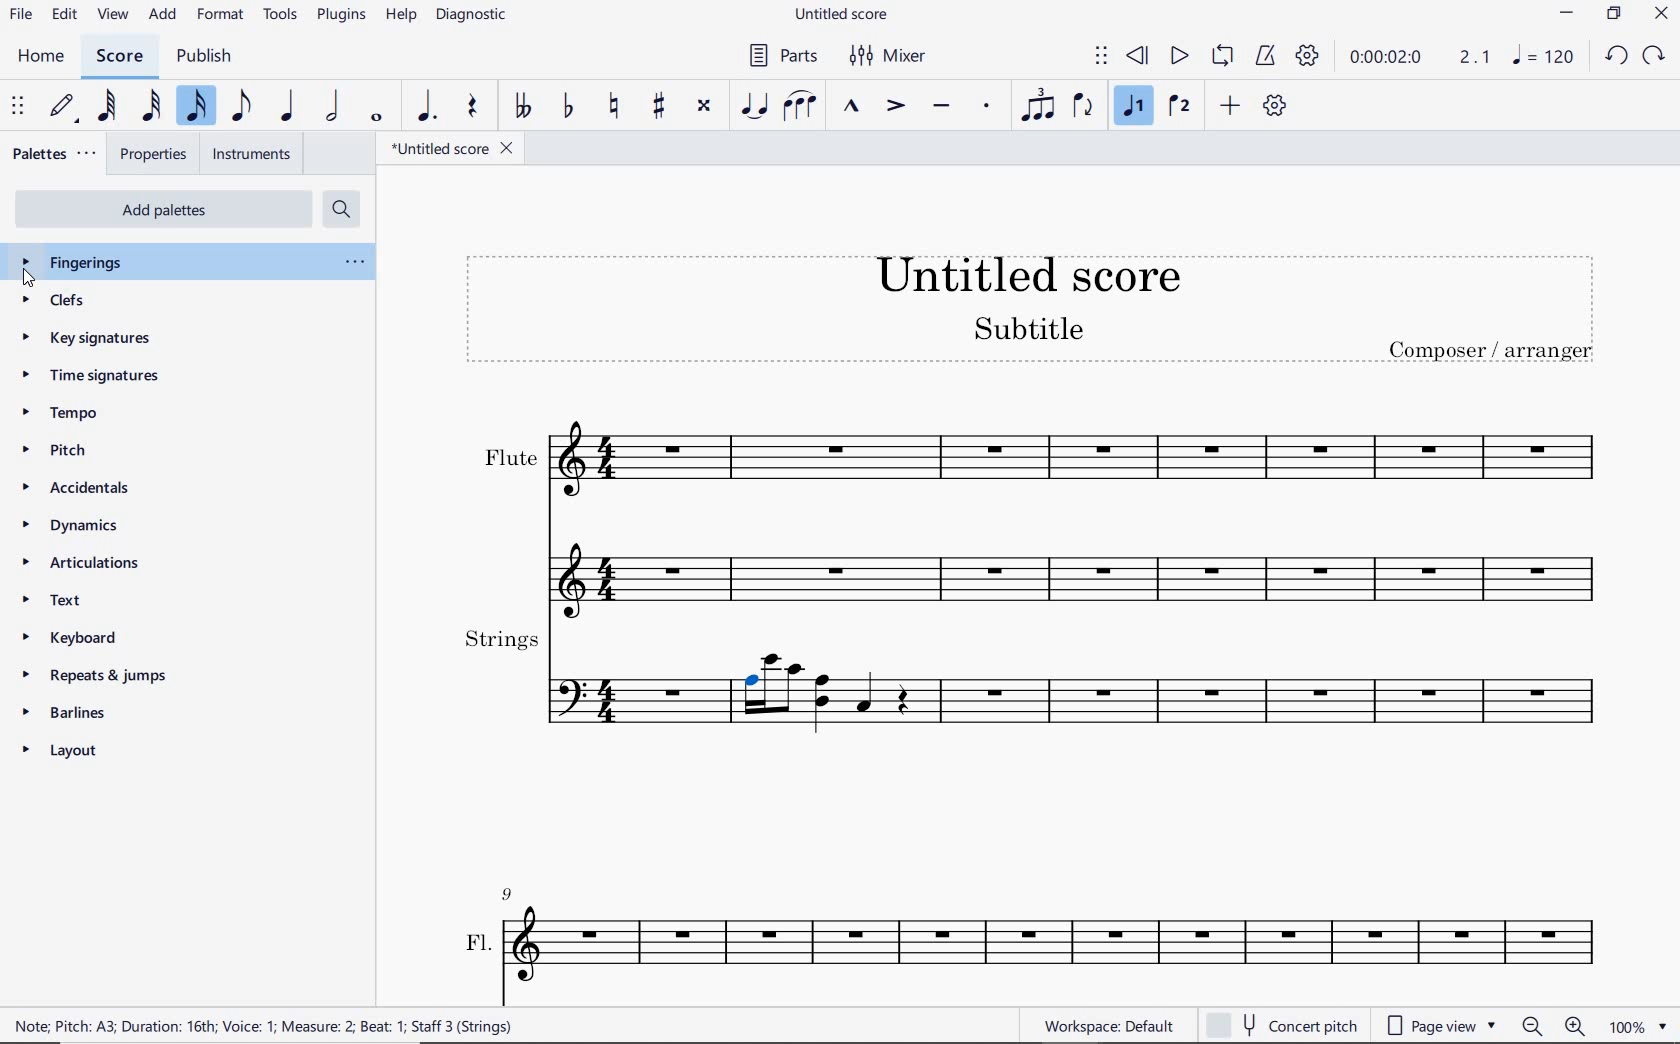 The width and height of the screenshot is (1680, 1044). Describe the element at coordinates (854, 109) in the screenshot. I see `marcato` at that location.